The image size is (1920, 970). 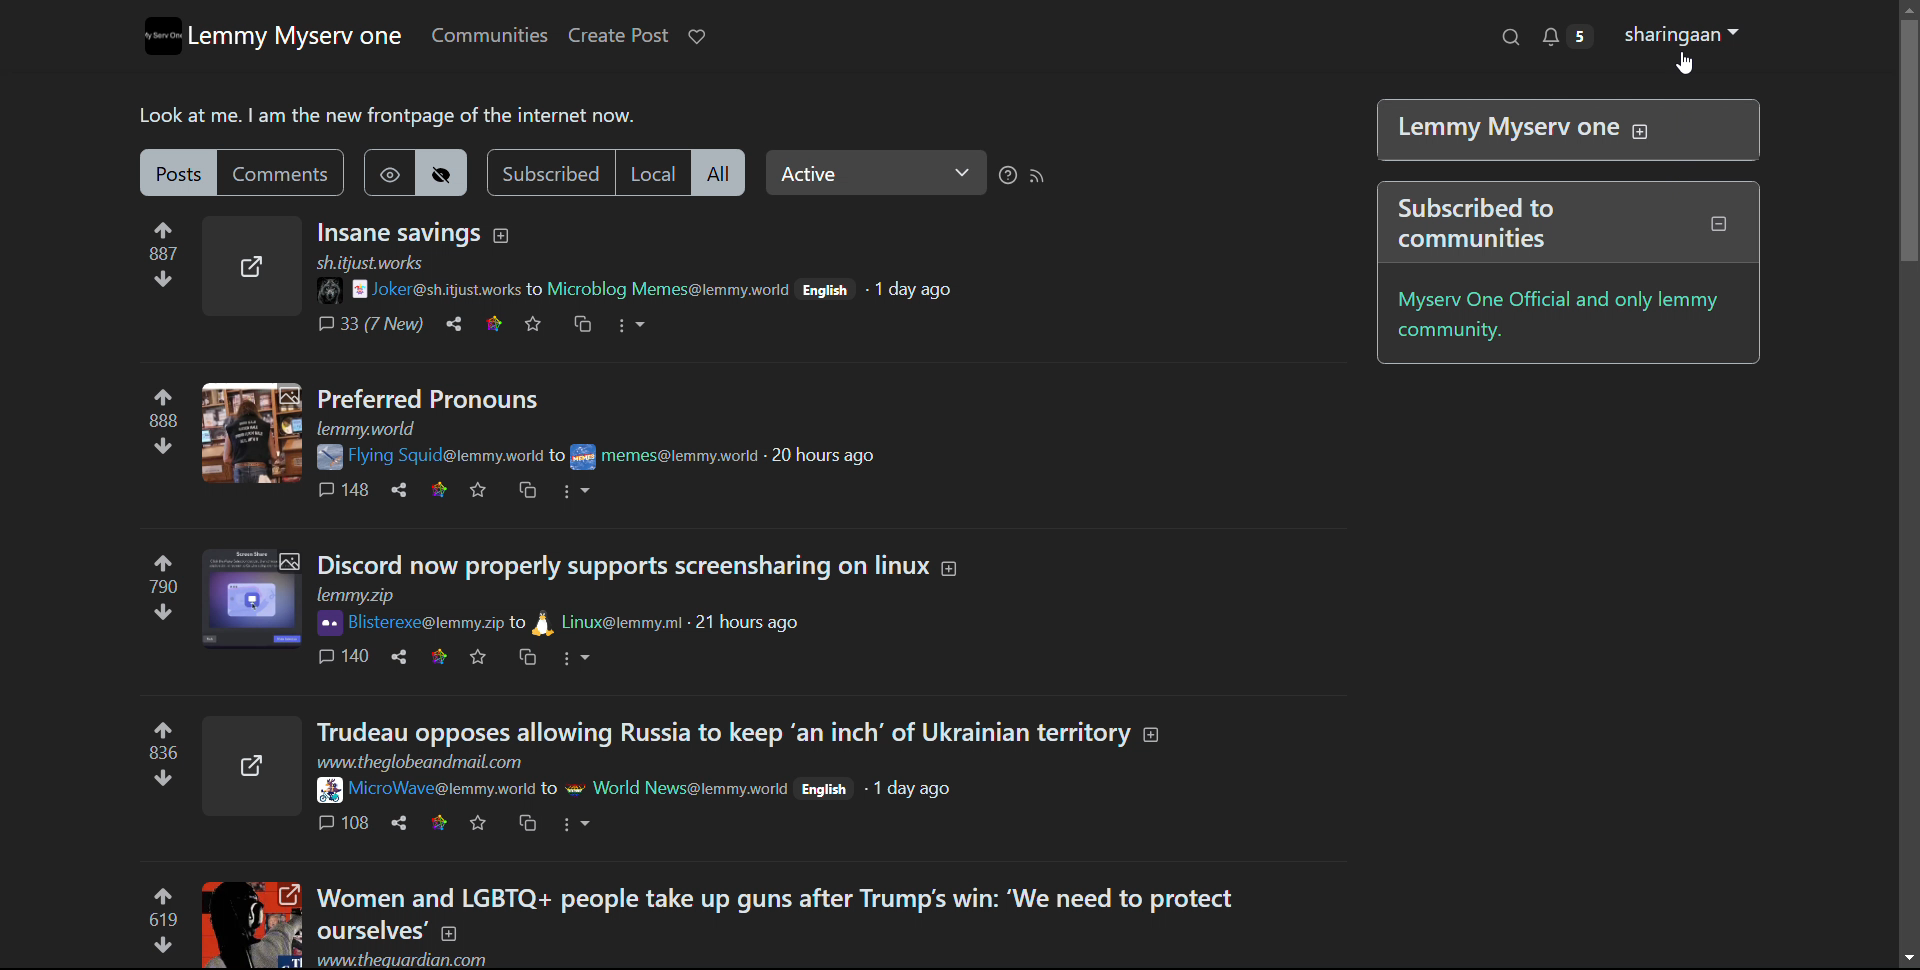 What do you see at coordinates (916, 289) in the screenshot?
I see `1 day ago` at bounding box center [916, 289].